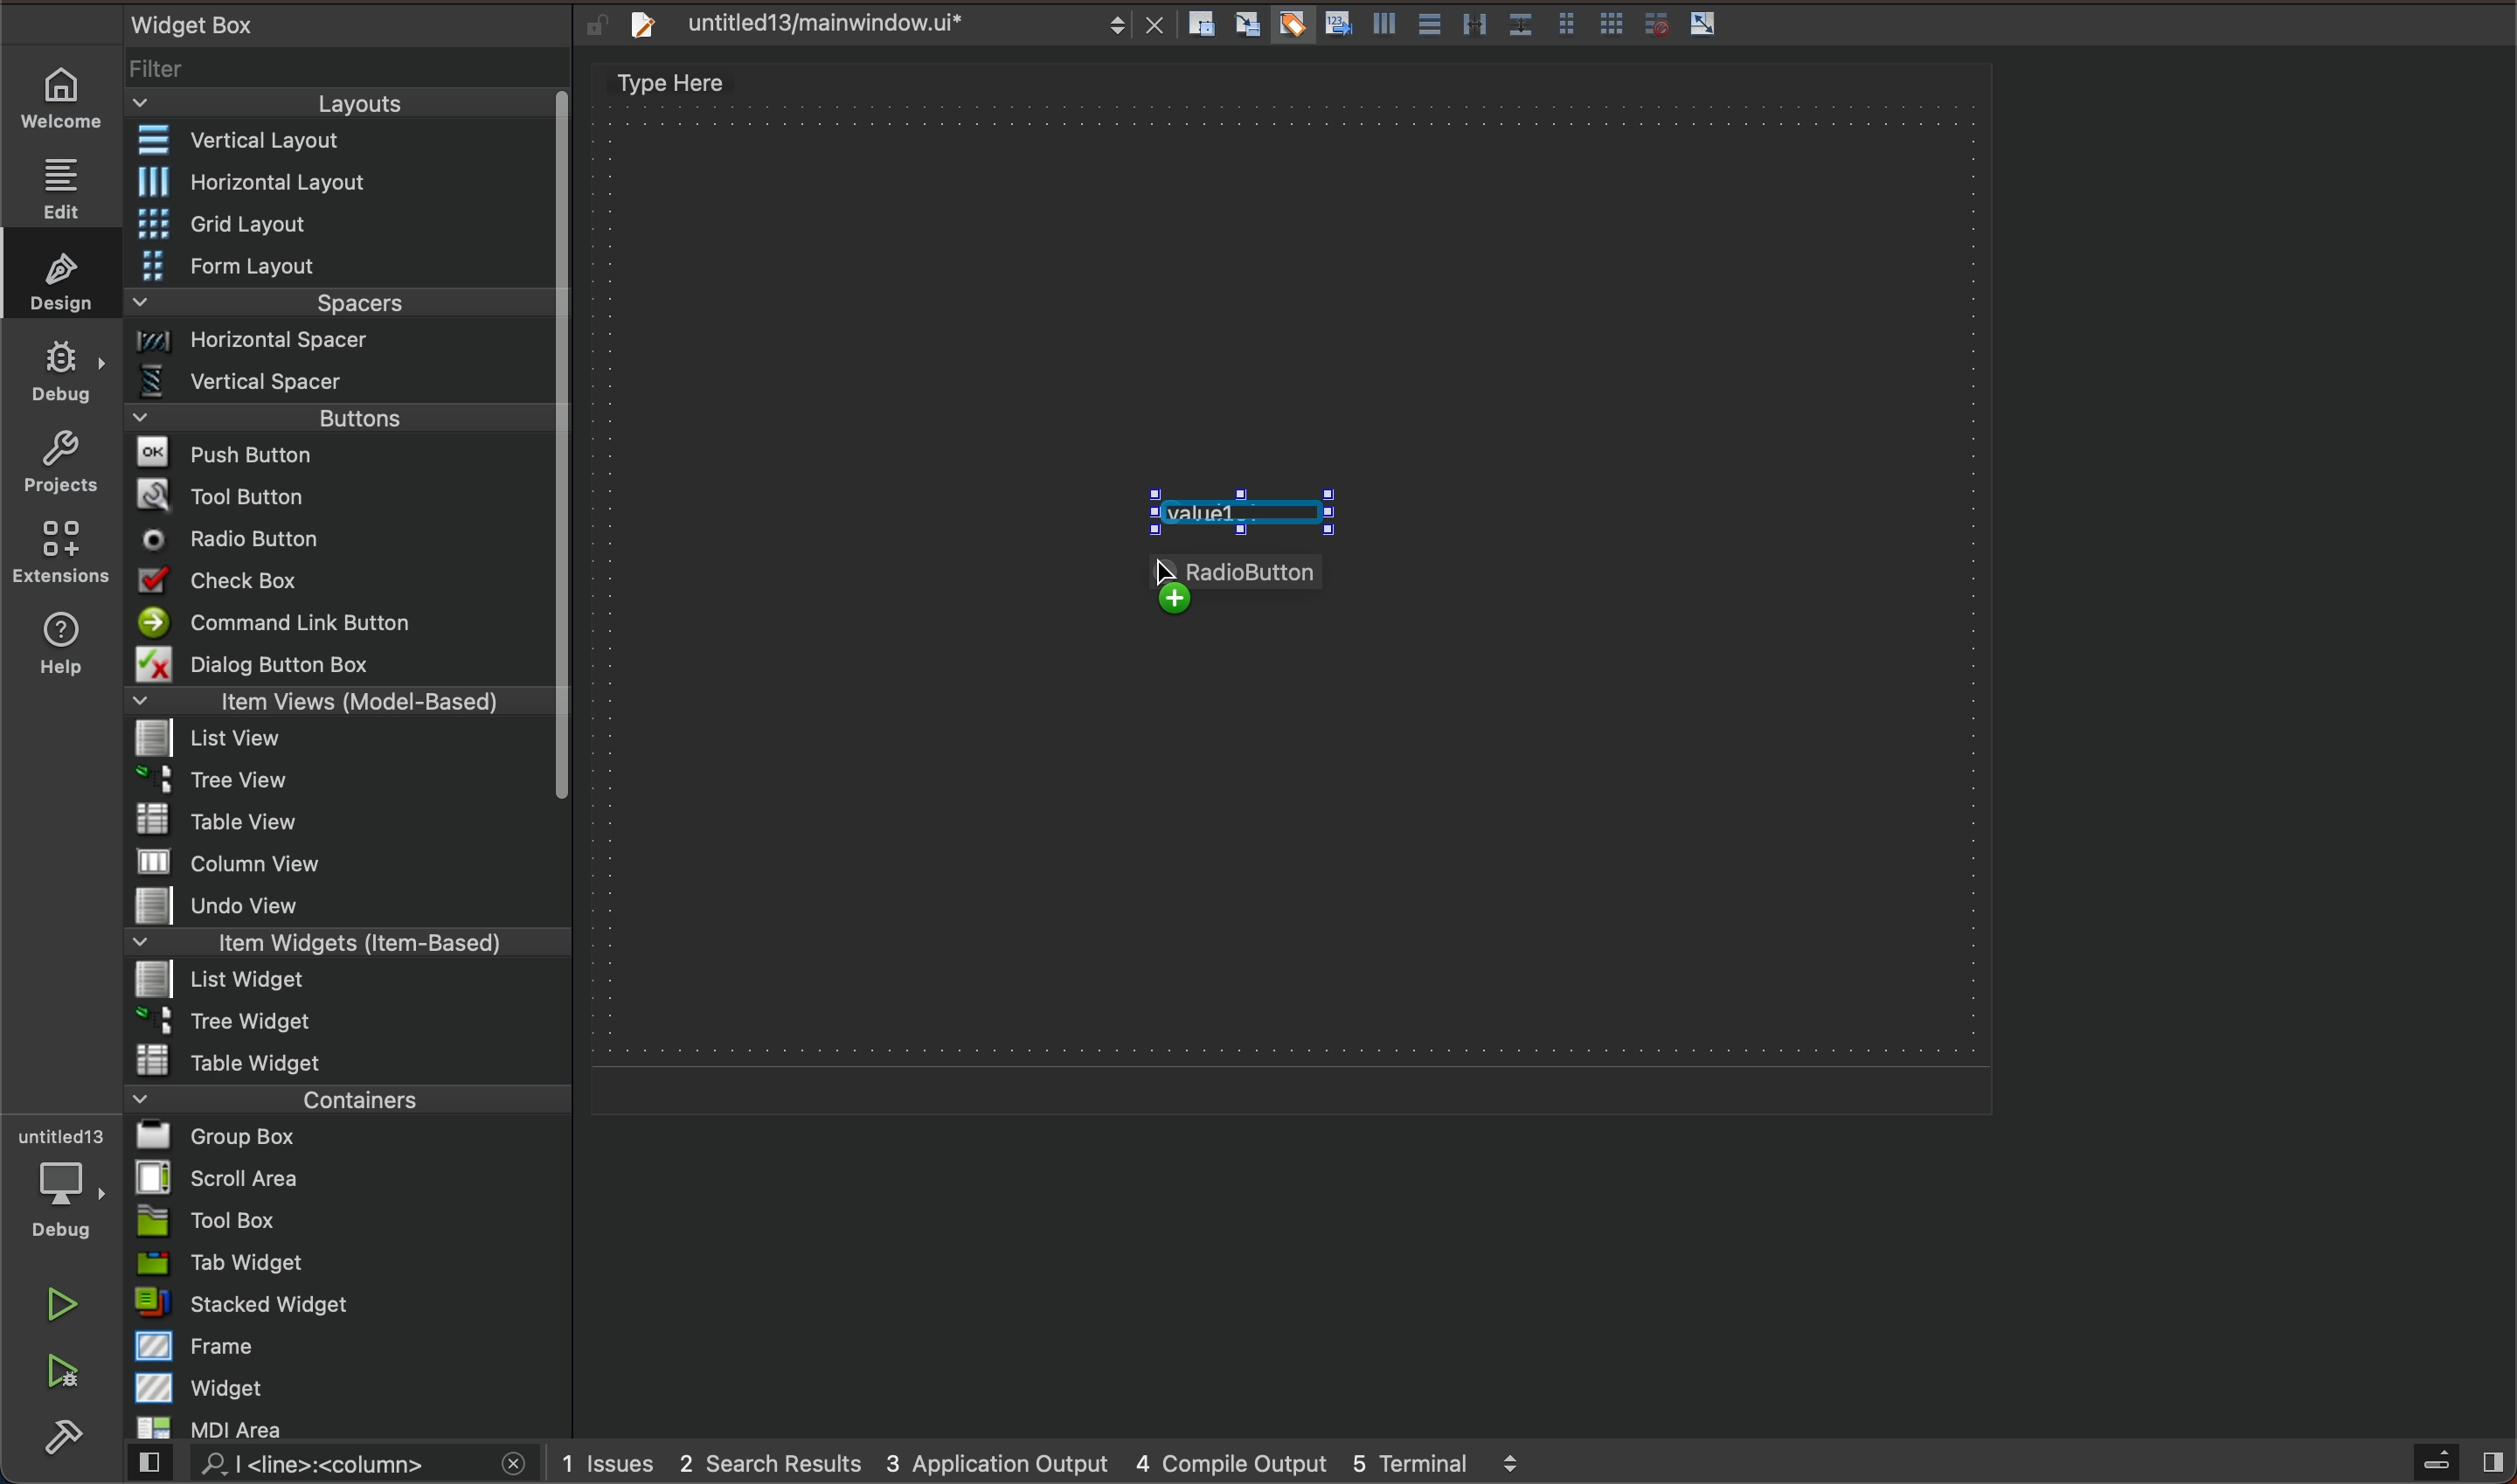  Describe the element at coordinates (1427, 26) in the screenshot. I see `` at that location.